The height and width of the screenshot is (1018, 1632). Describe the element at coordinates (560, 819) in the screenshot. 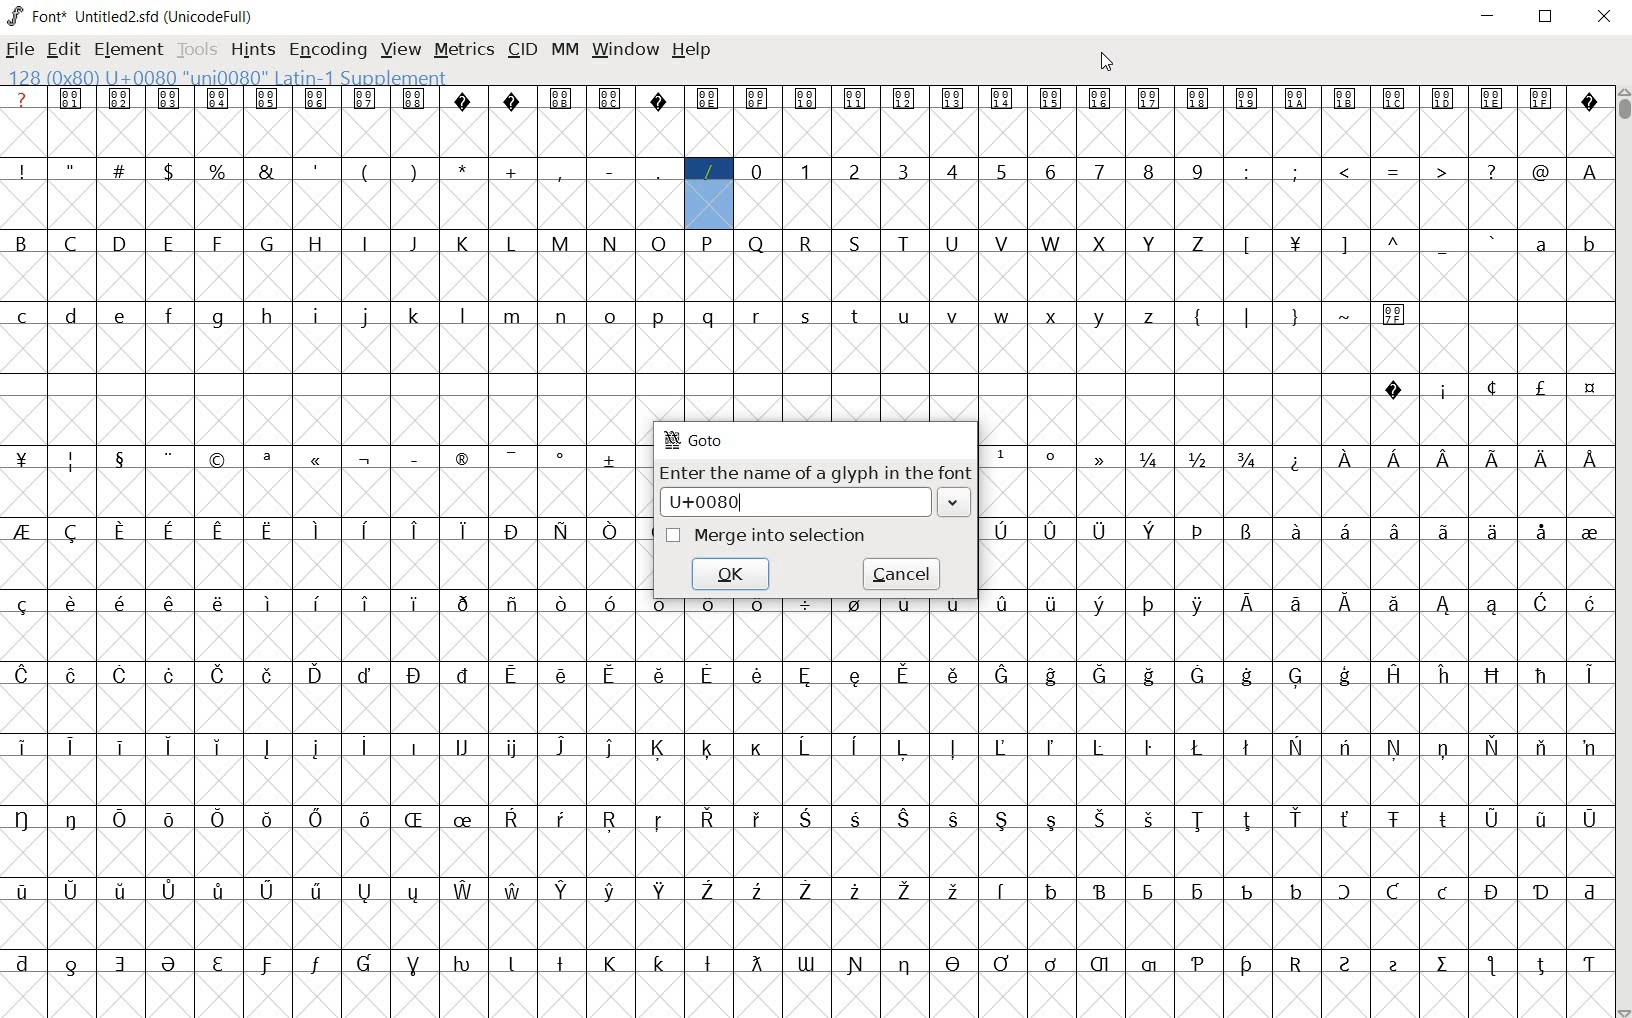

I see `glyph` at that location.